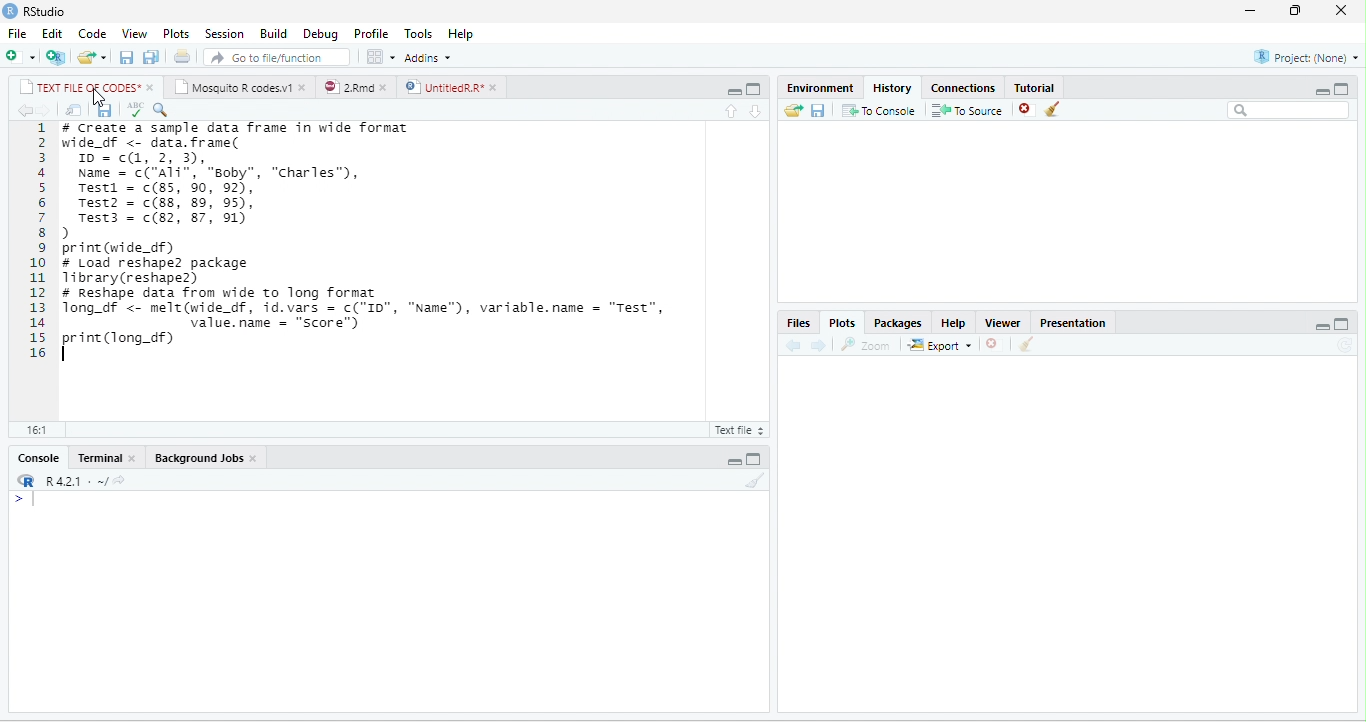 This screenshot has height=722, width=1366. What do you see at coordinates (994, 344) in the screenshot?
I see `close file` at bounding box center [994, 344].